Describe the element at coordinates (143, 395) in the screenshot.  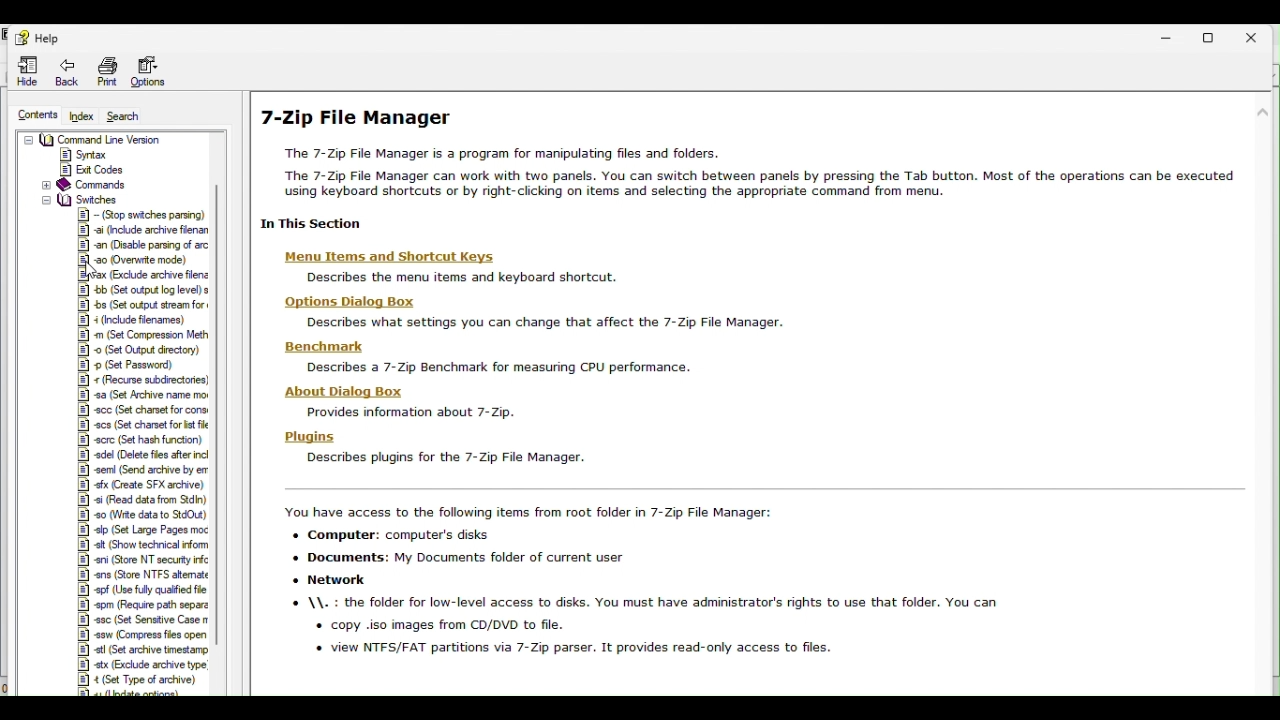
I see `|#] sa (Set Archive name mor` at that location.